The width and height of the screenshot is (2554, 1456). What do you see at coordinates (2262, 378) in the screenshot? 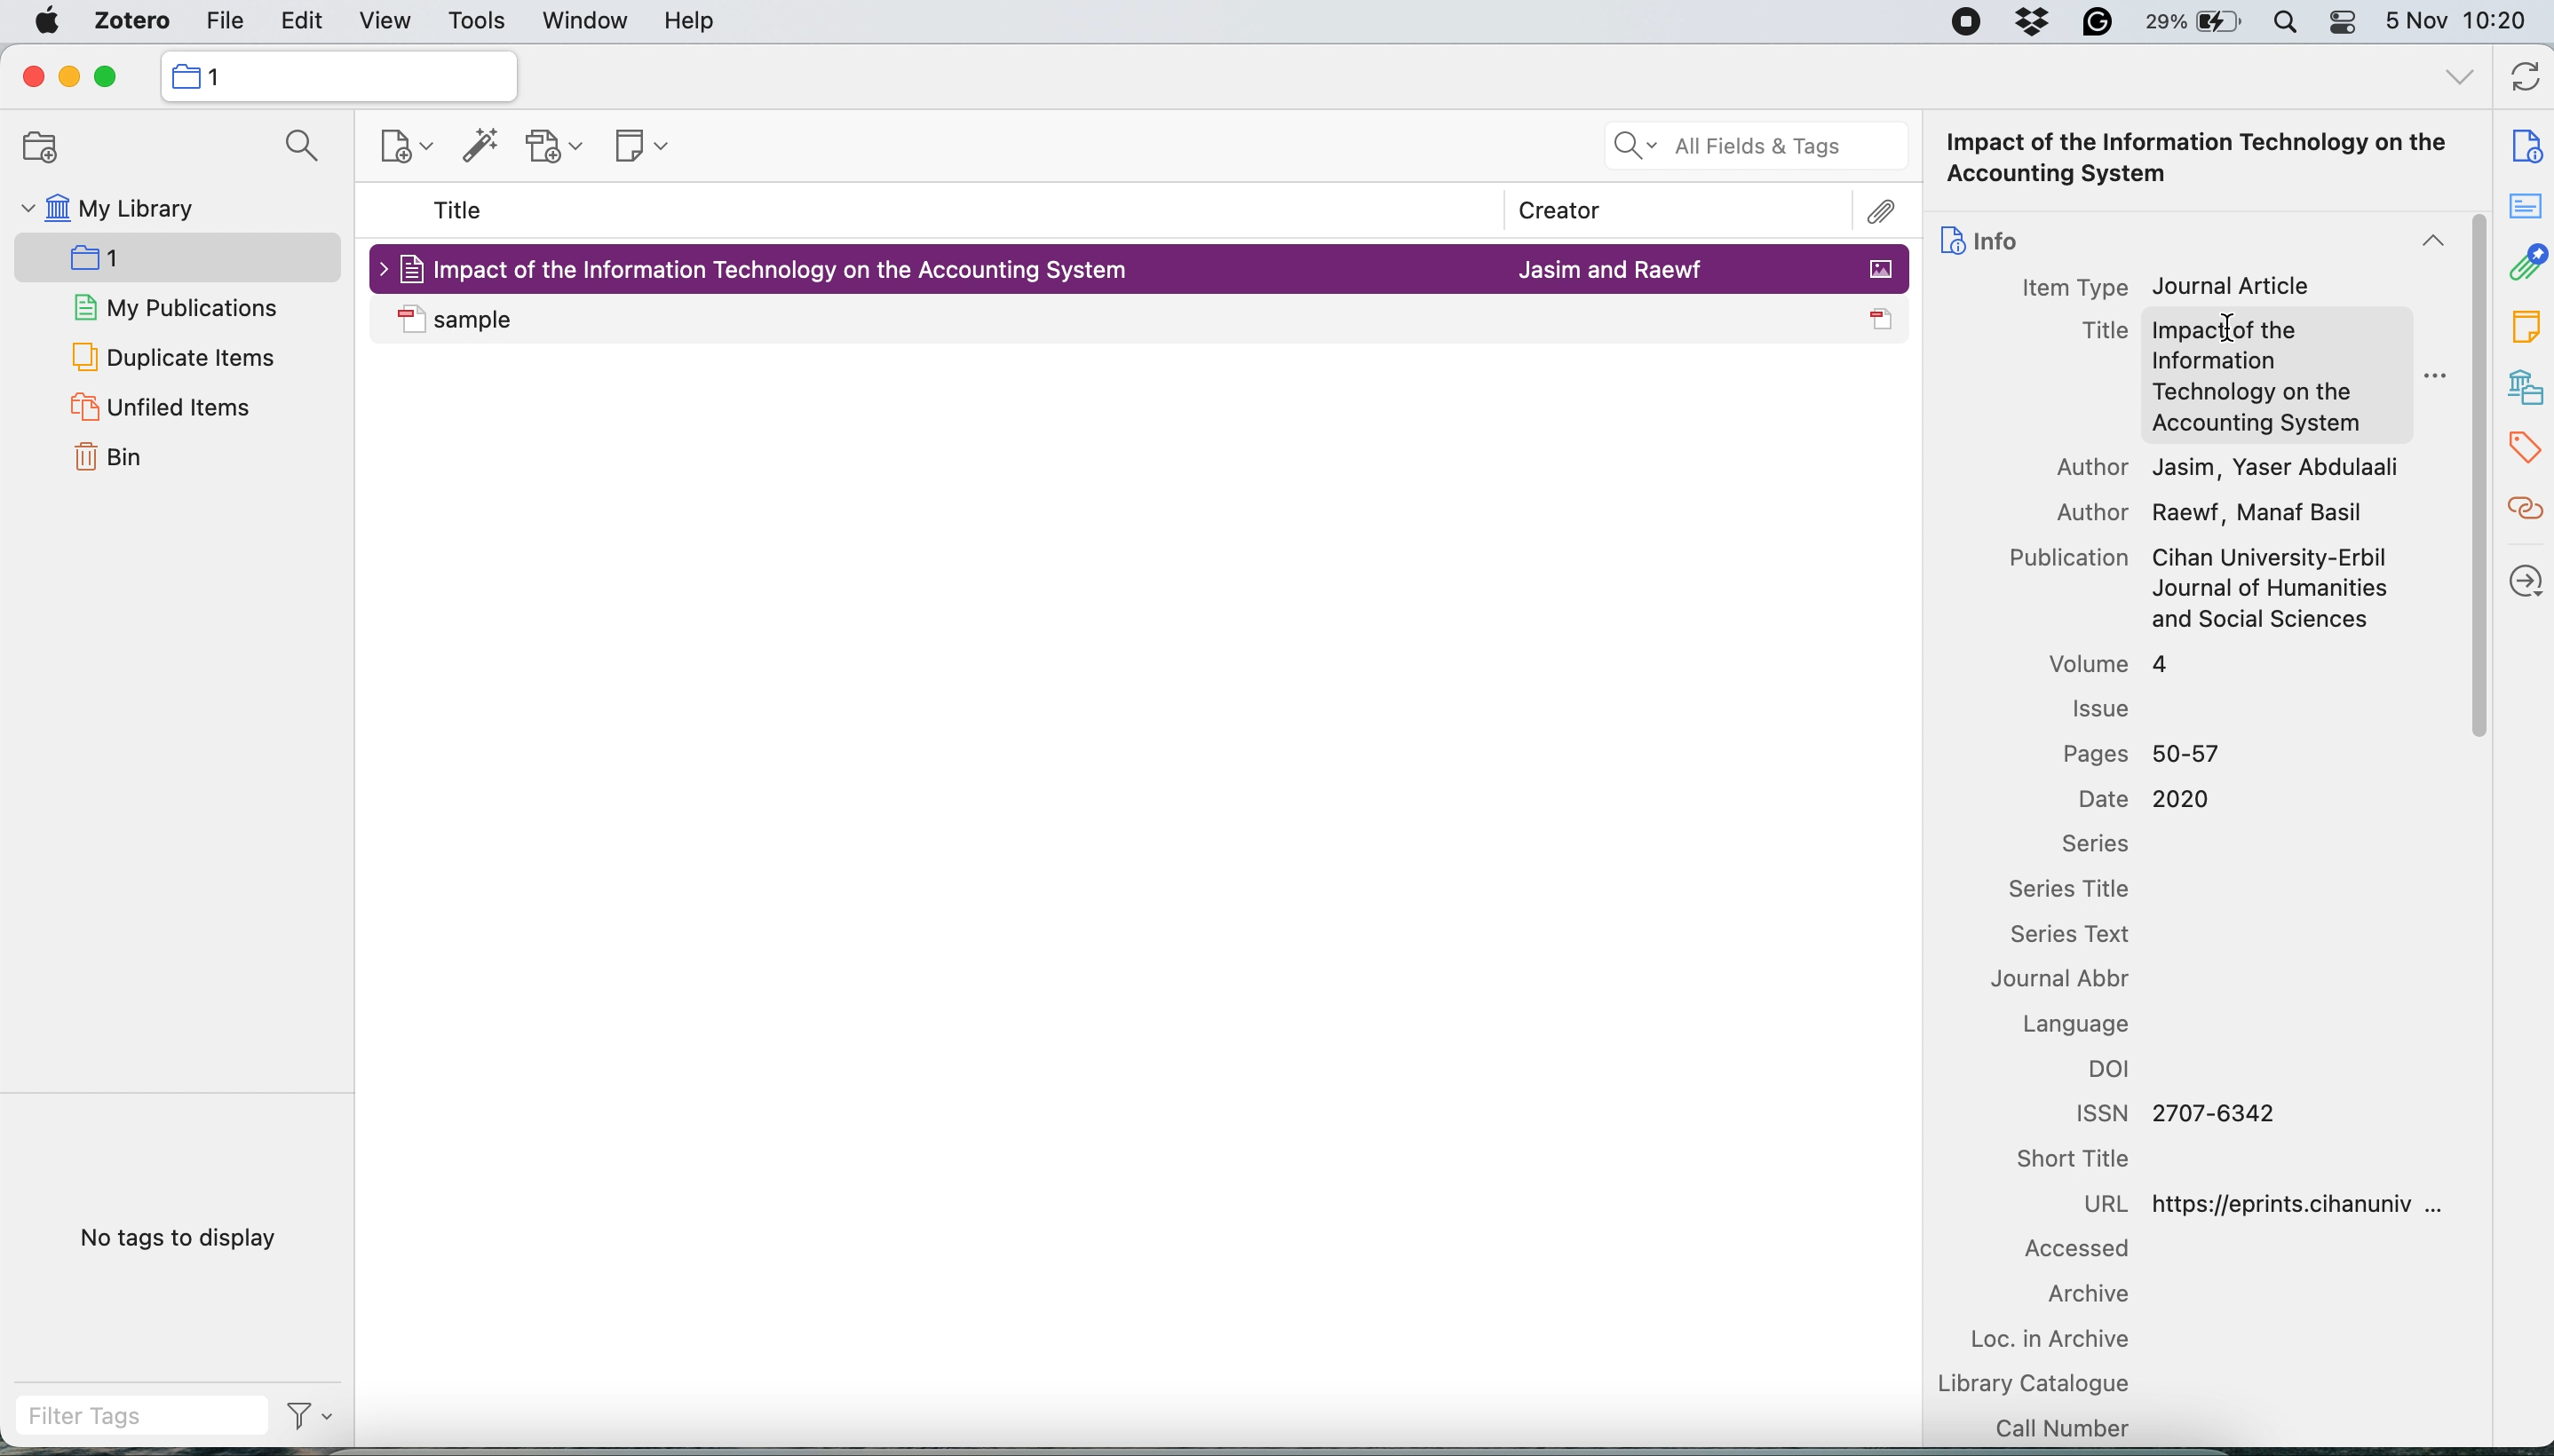
I see `Impact of the Information Technology on the Accounting System` at bounding box center [2262, 378].